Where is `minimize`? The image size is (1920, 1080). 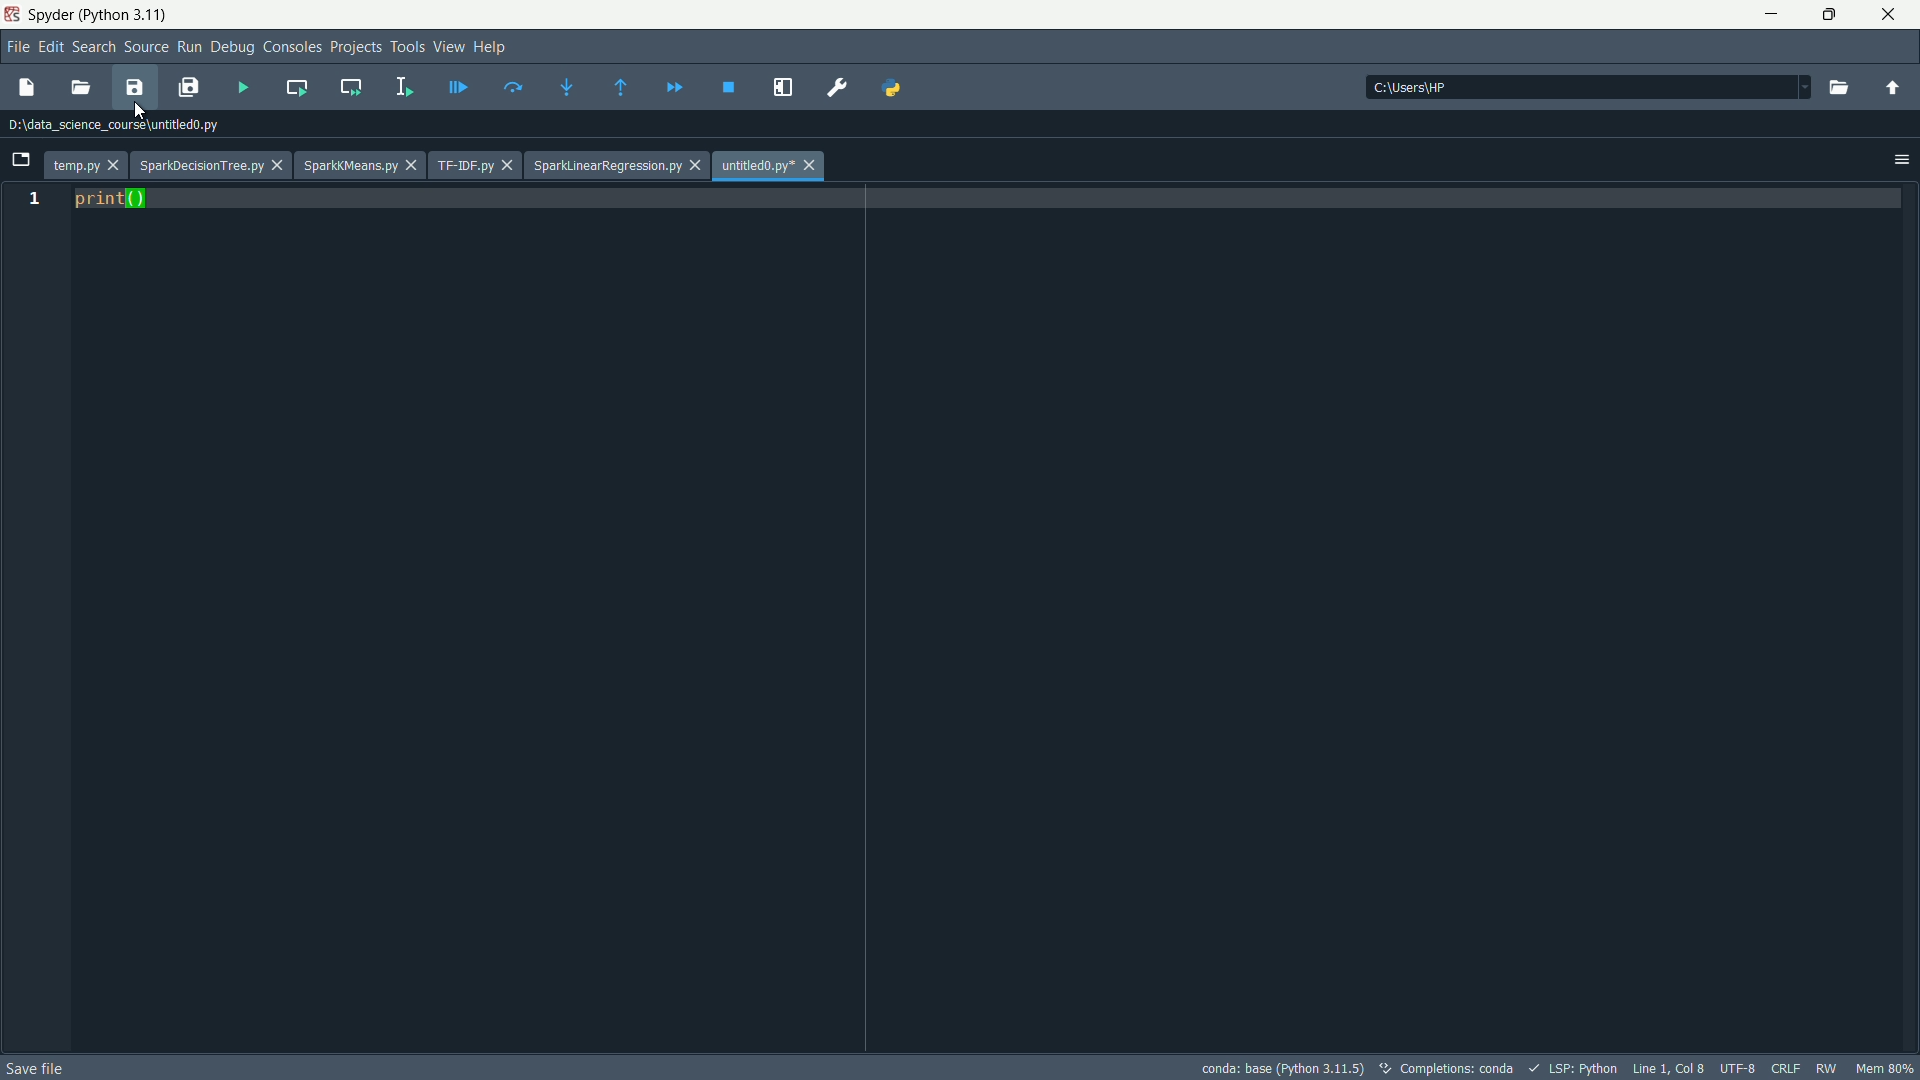 minimize is located at coordinates (1766, 14).